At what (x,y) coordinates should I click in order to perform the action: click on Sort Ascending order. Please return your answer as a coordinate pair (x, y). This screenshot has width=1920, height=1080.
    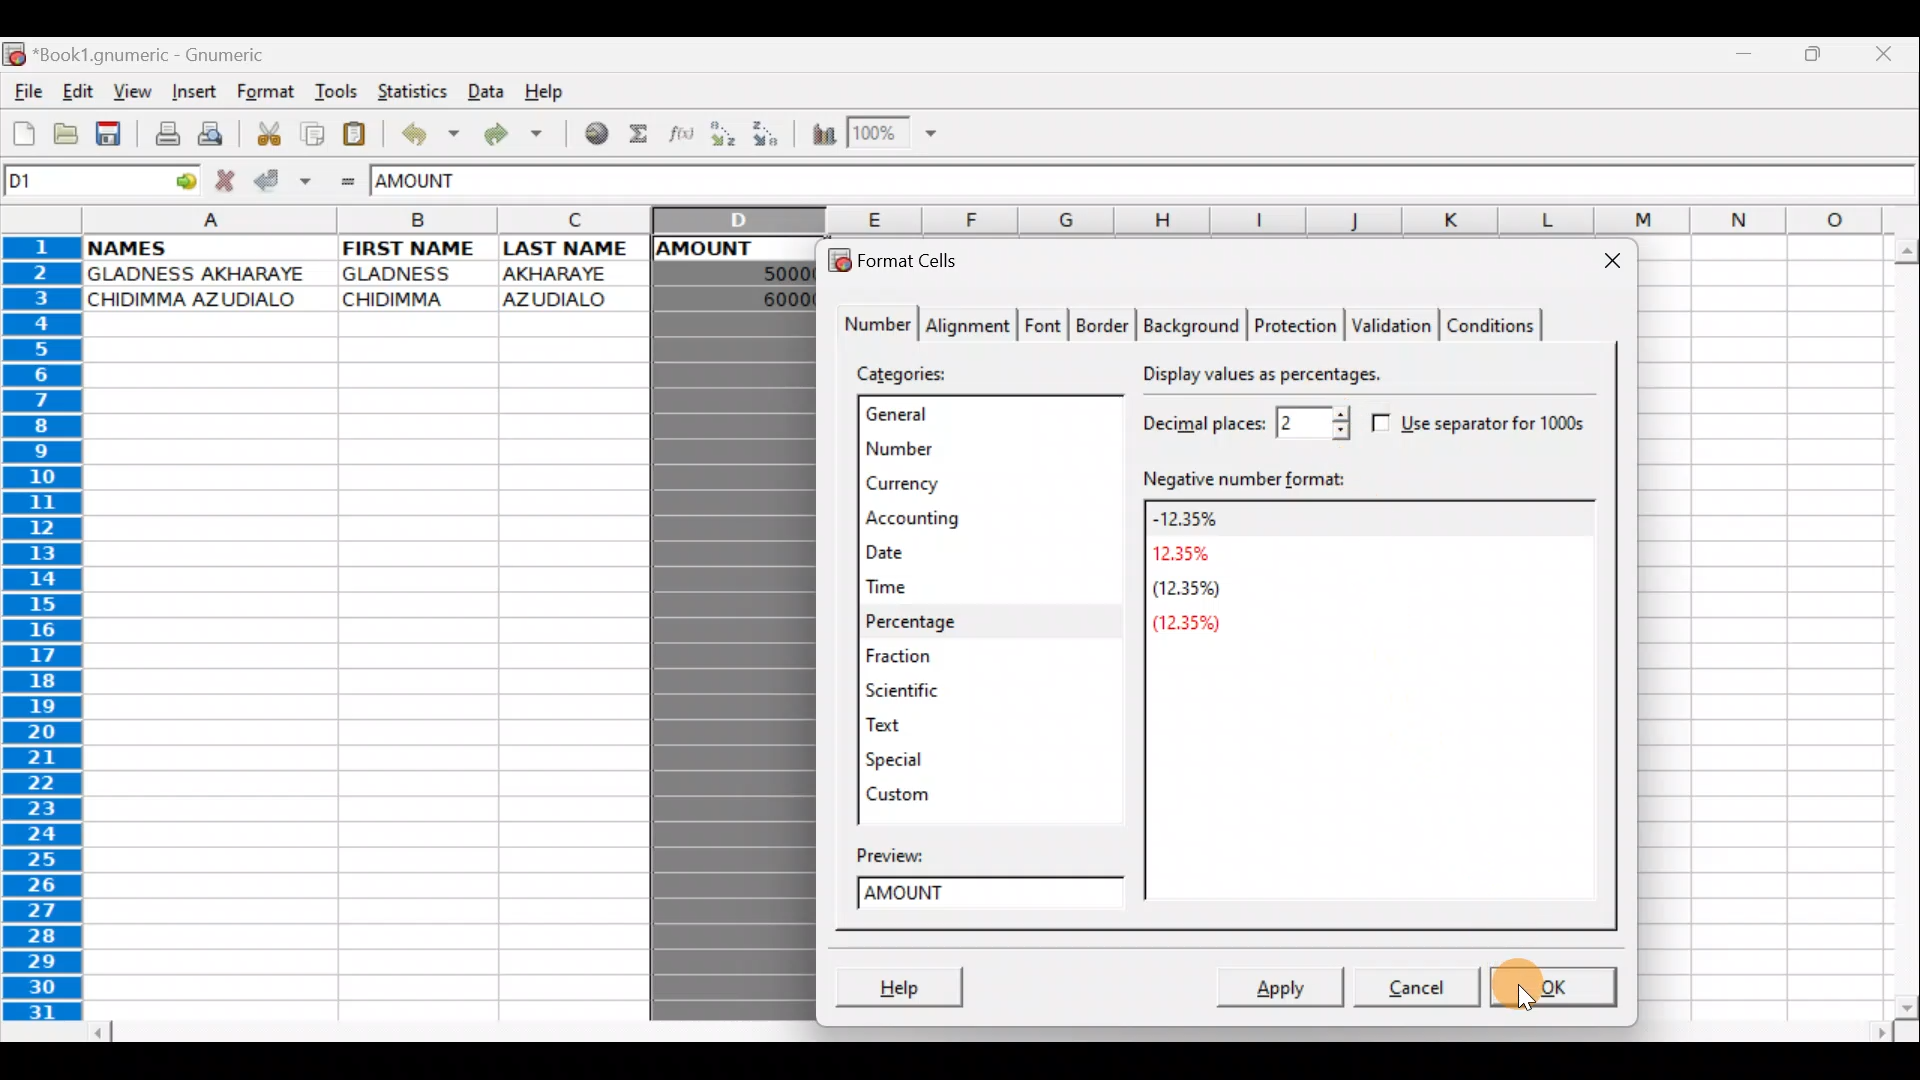
    Looking at the image, I should click on (725, 135).